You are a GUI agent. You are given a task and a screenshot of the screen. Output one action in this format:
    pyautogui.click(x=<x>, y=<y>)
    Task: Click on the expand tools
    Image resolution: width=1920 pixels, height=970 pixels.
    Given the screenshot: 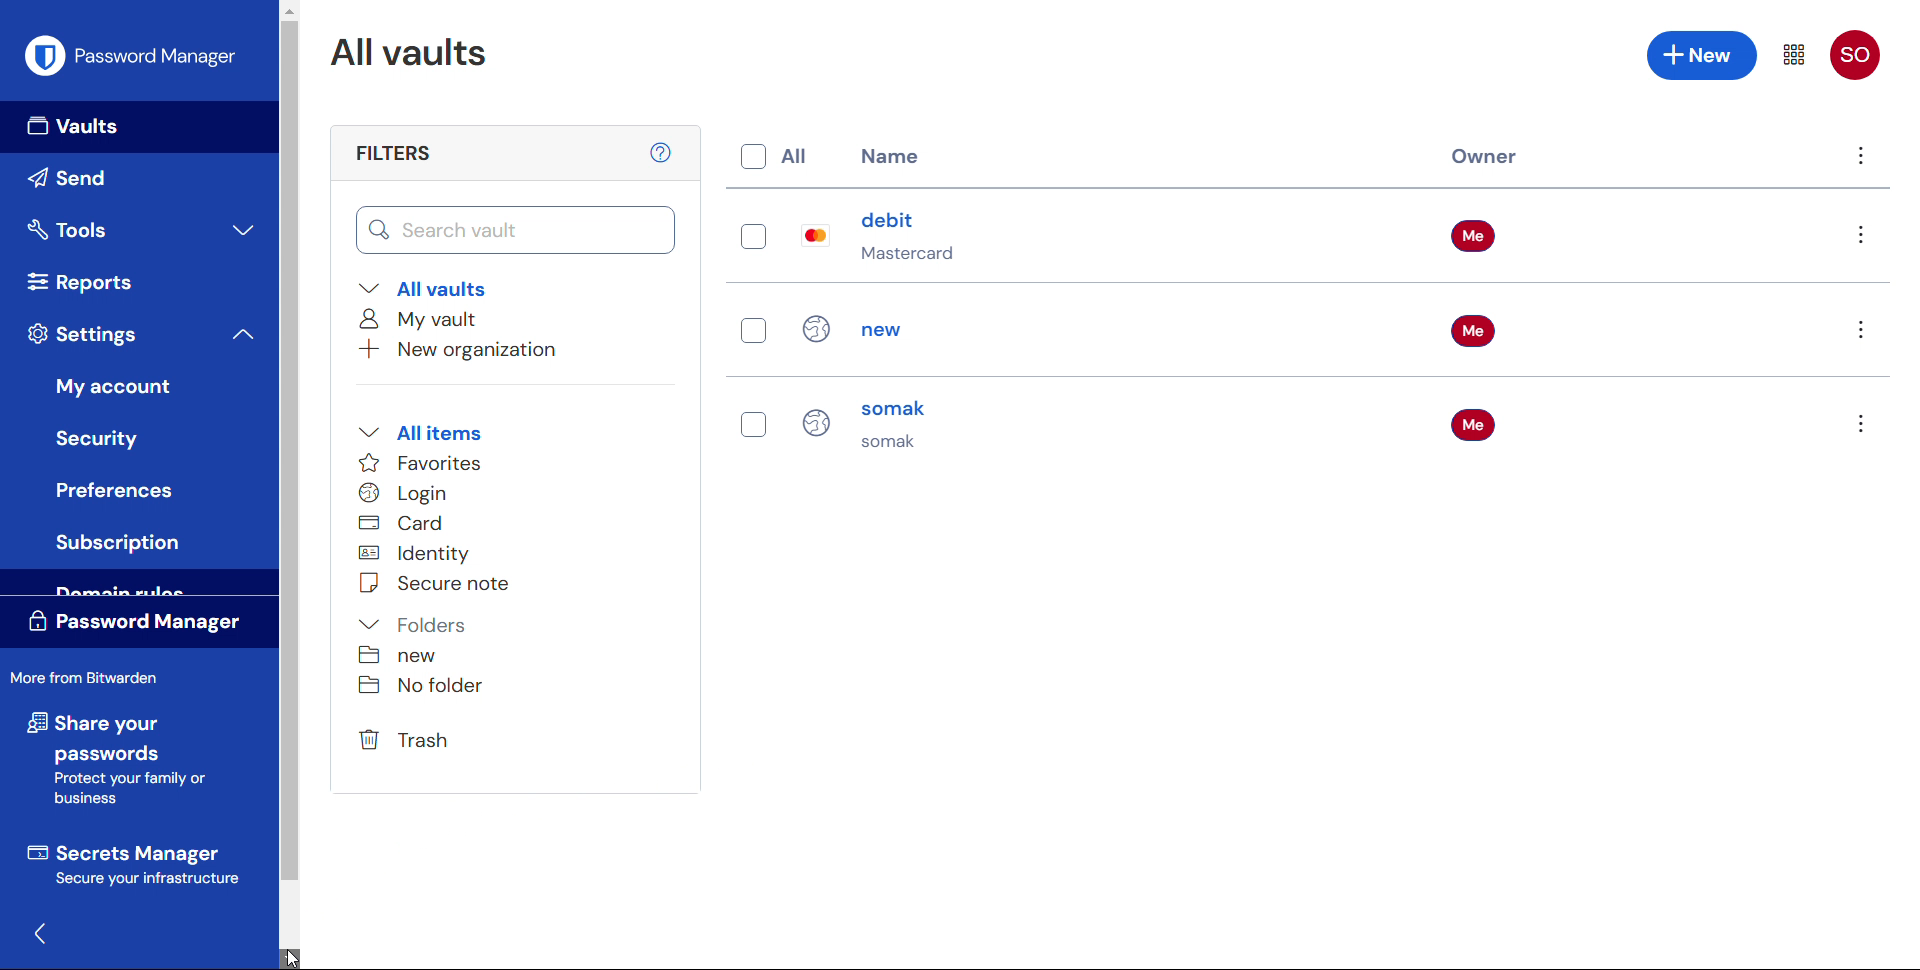 What is the action you would take?
    pyautogui.click(x=246, y=227)
    